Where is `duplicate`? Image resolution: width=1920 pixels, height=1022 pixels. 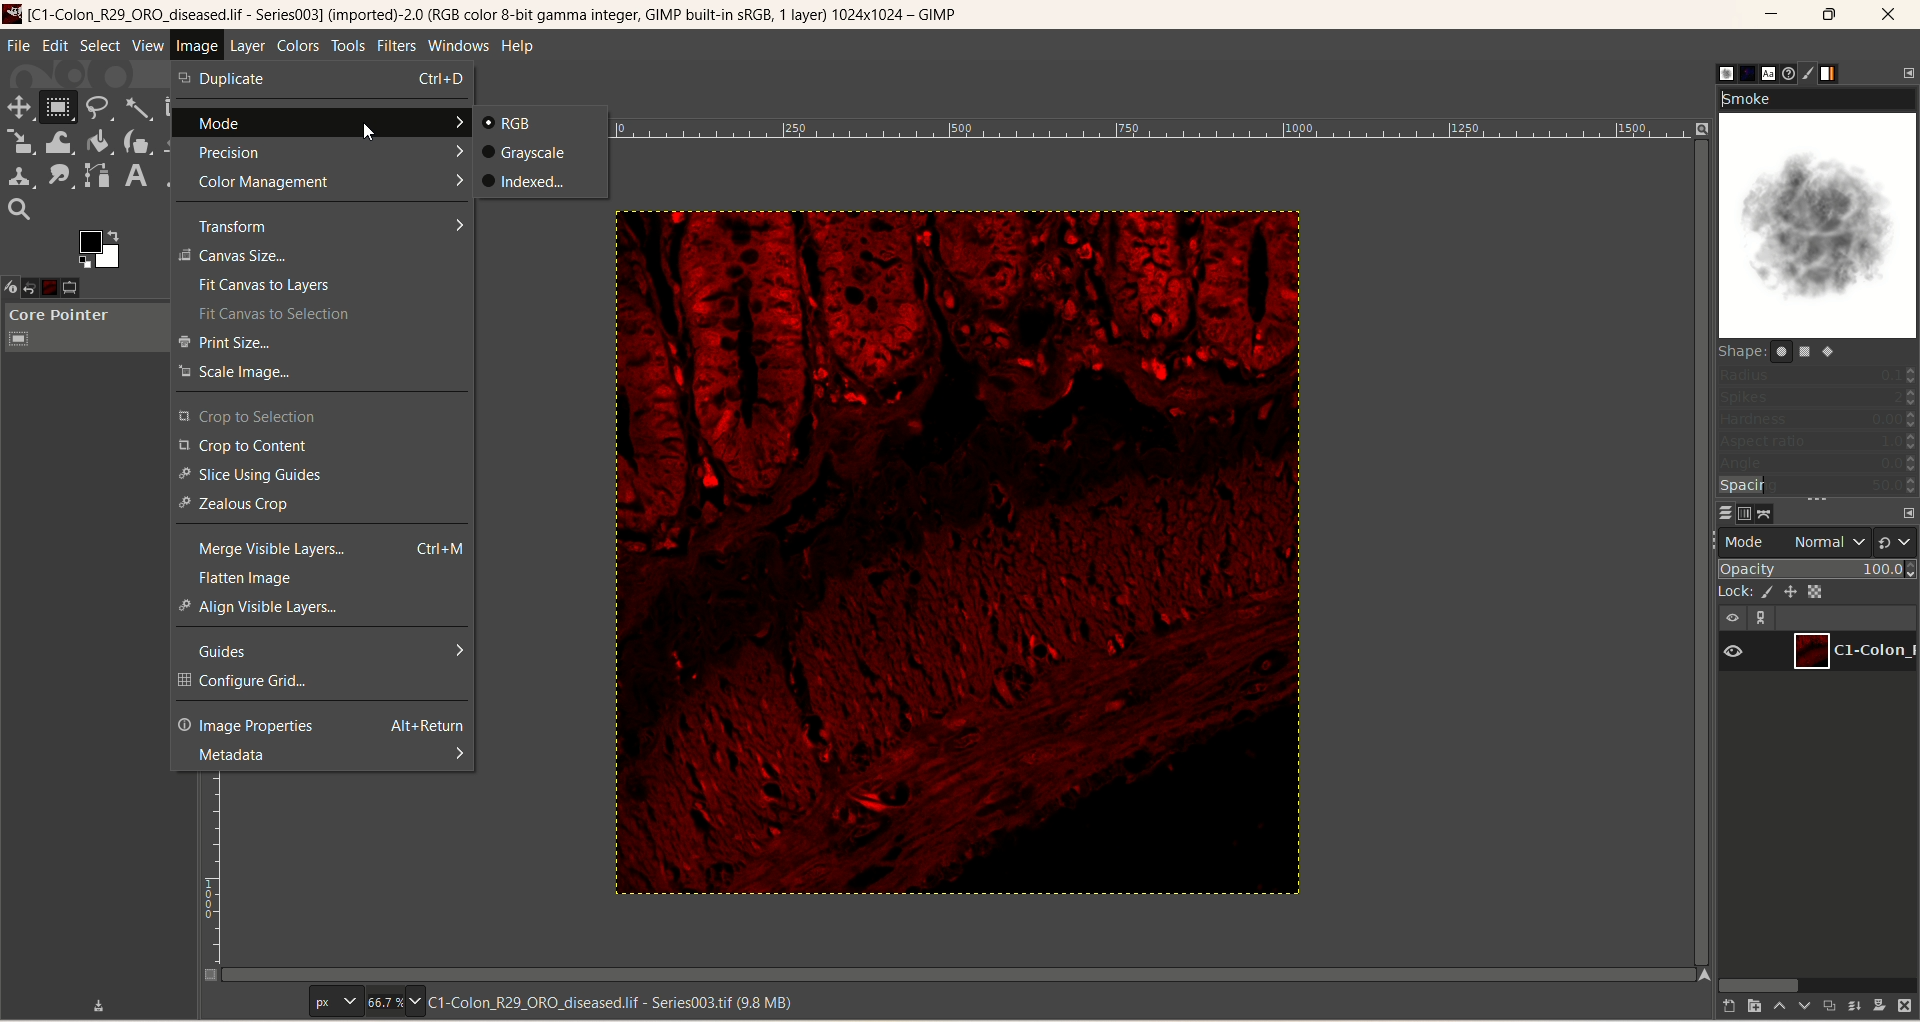
duplicate is located at coordinates (323, 78).